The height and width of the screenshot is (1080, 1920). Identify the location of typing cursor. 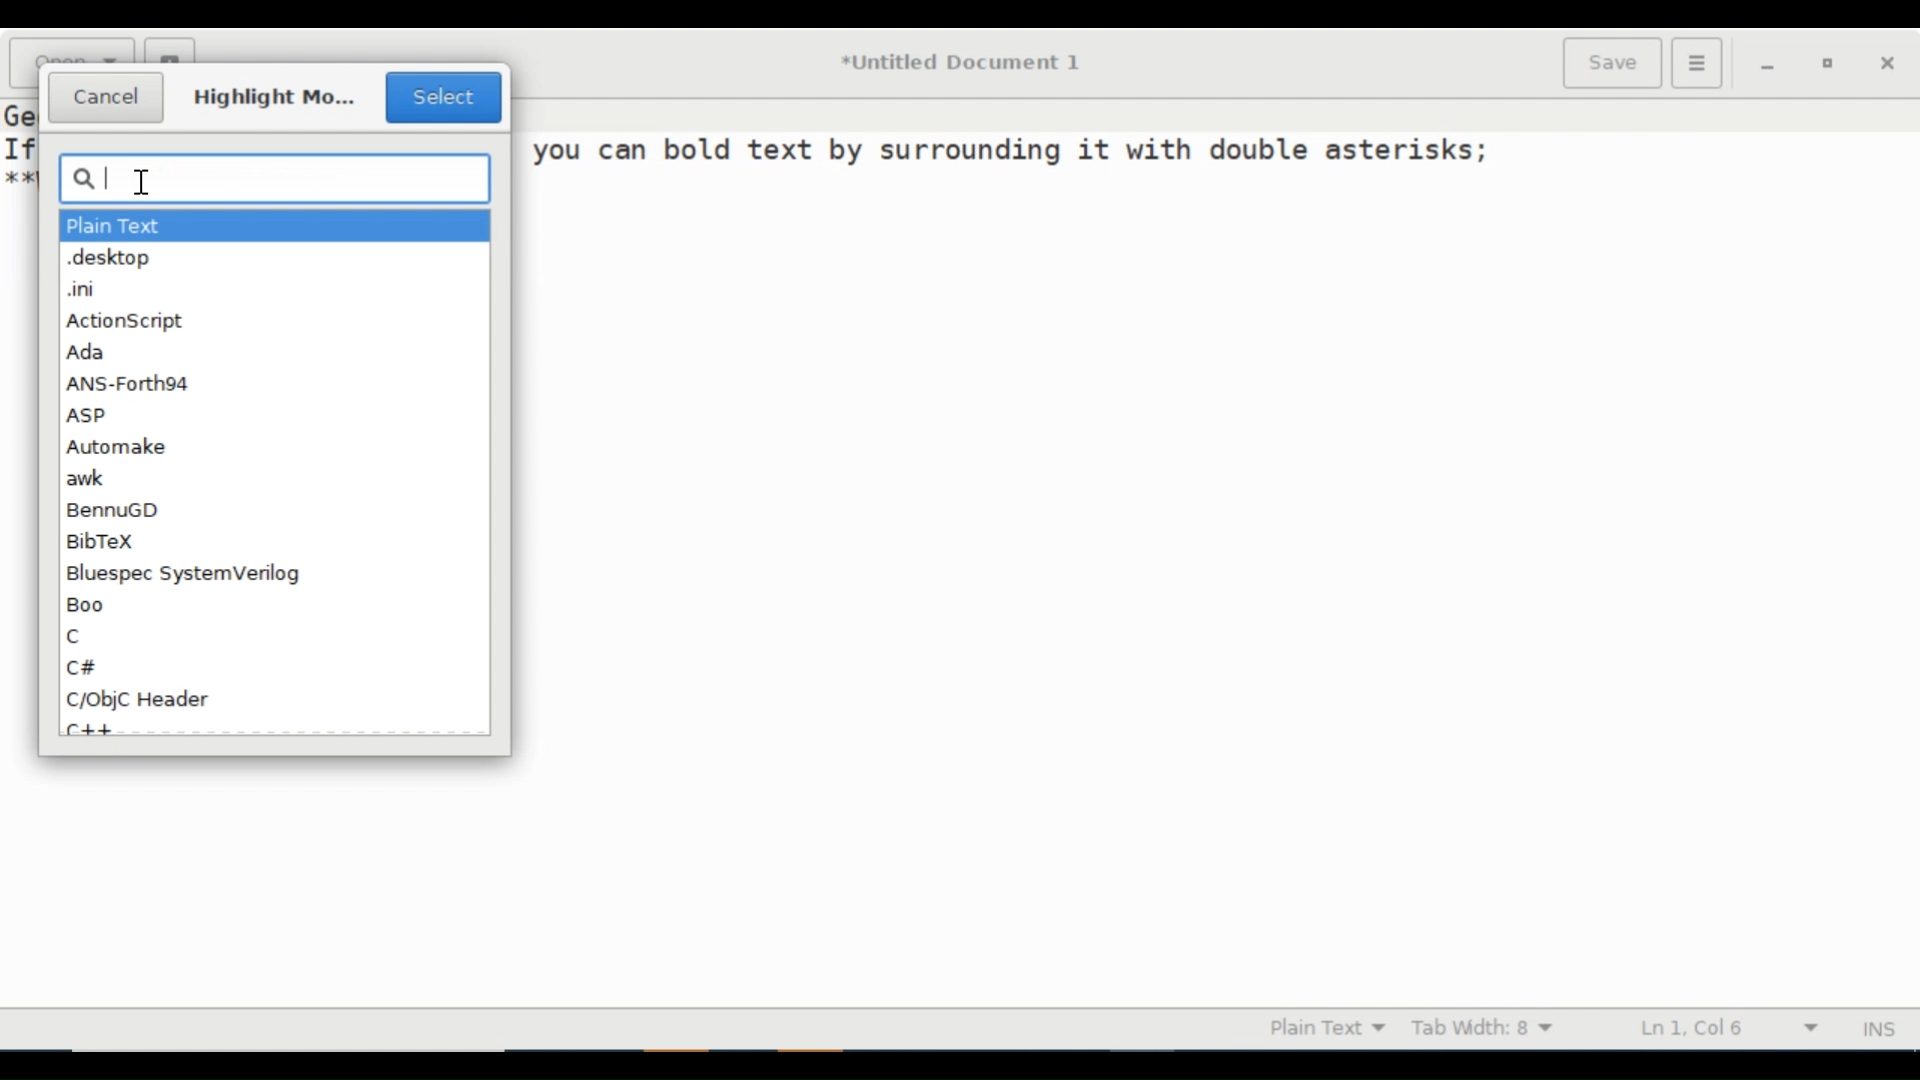
(142, 185).